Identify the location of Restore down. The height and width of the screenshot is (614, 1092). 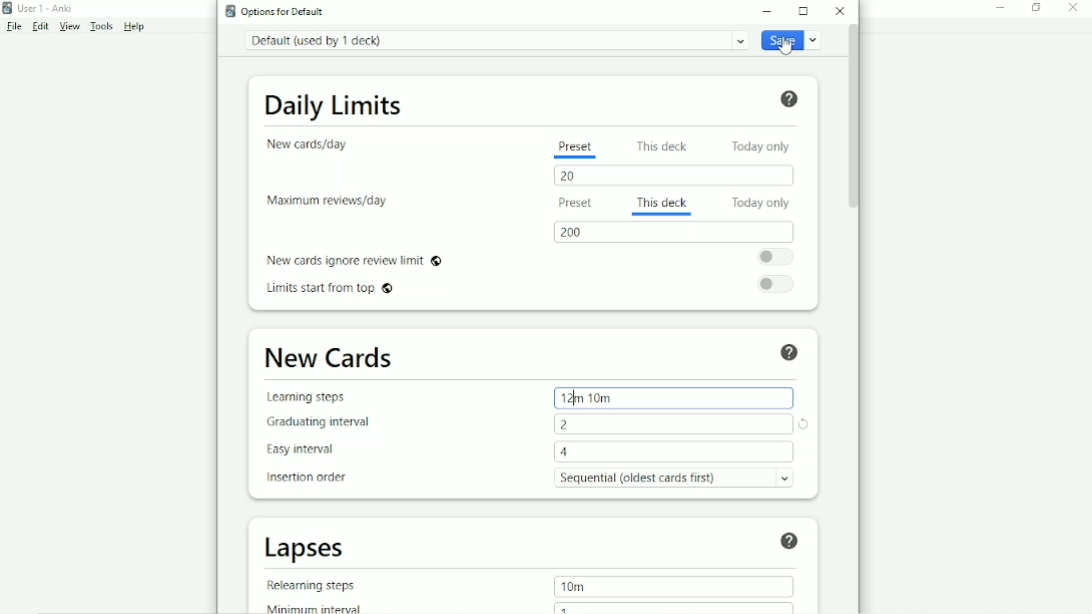
(1036, 8).